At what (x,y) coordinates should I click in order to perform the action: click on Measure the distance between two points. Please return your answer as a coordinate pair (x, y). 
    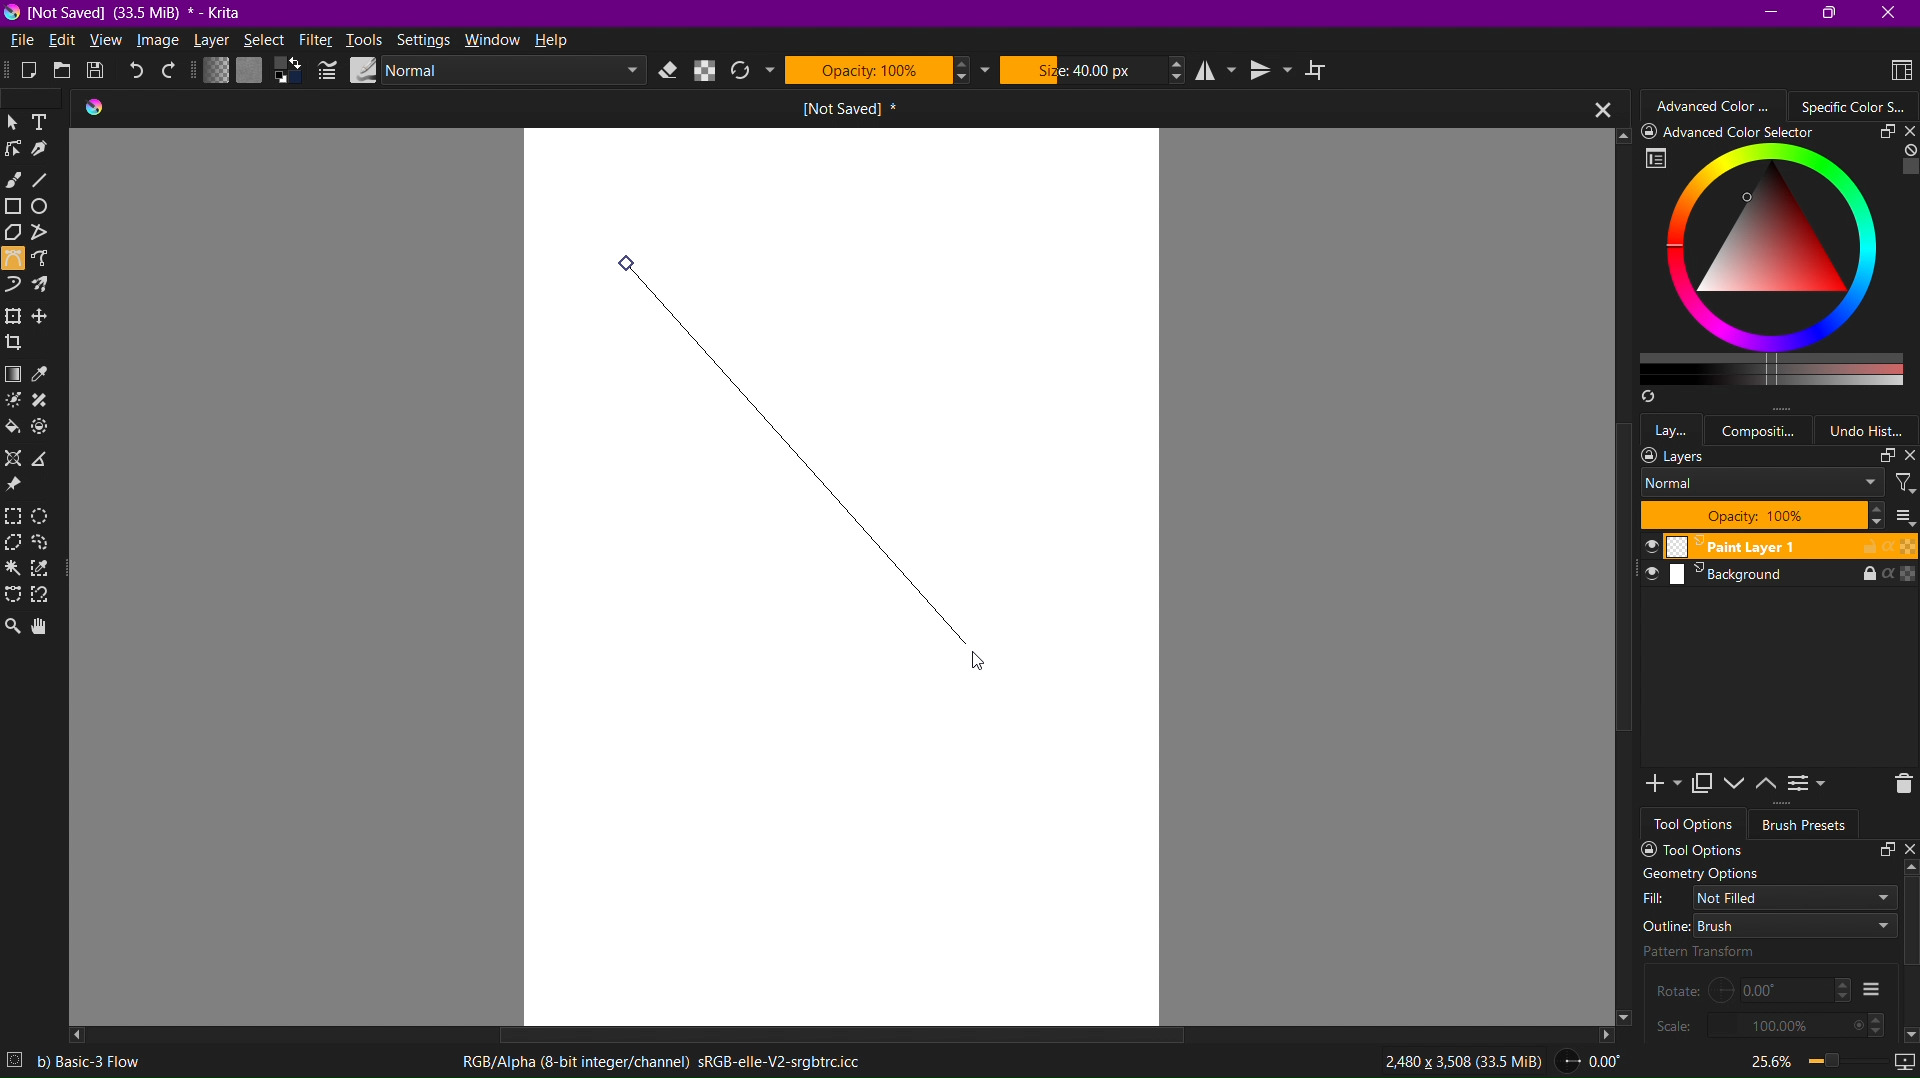
    Looking at the image, I should click on (46, 459).